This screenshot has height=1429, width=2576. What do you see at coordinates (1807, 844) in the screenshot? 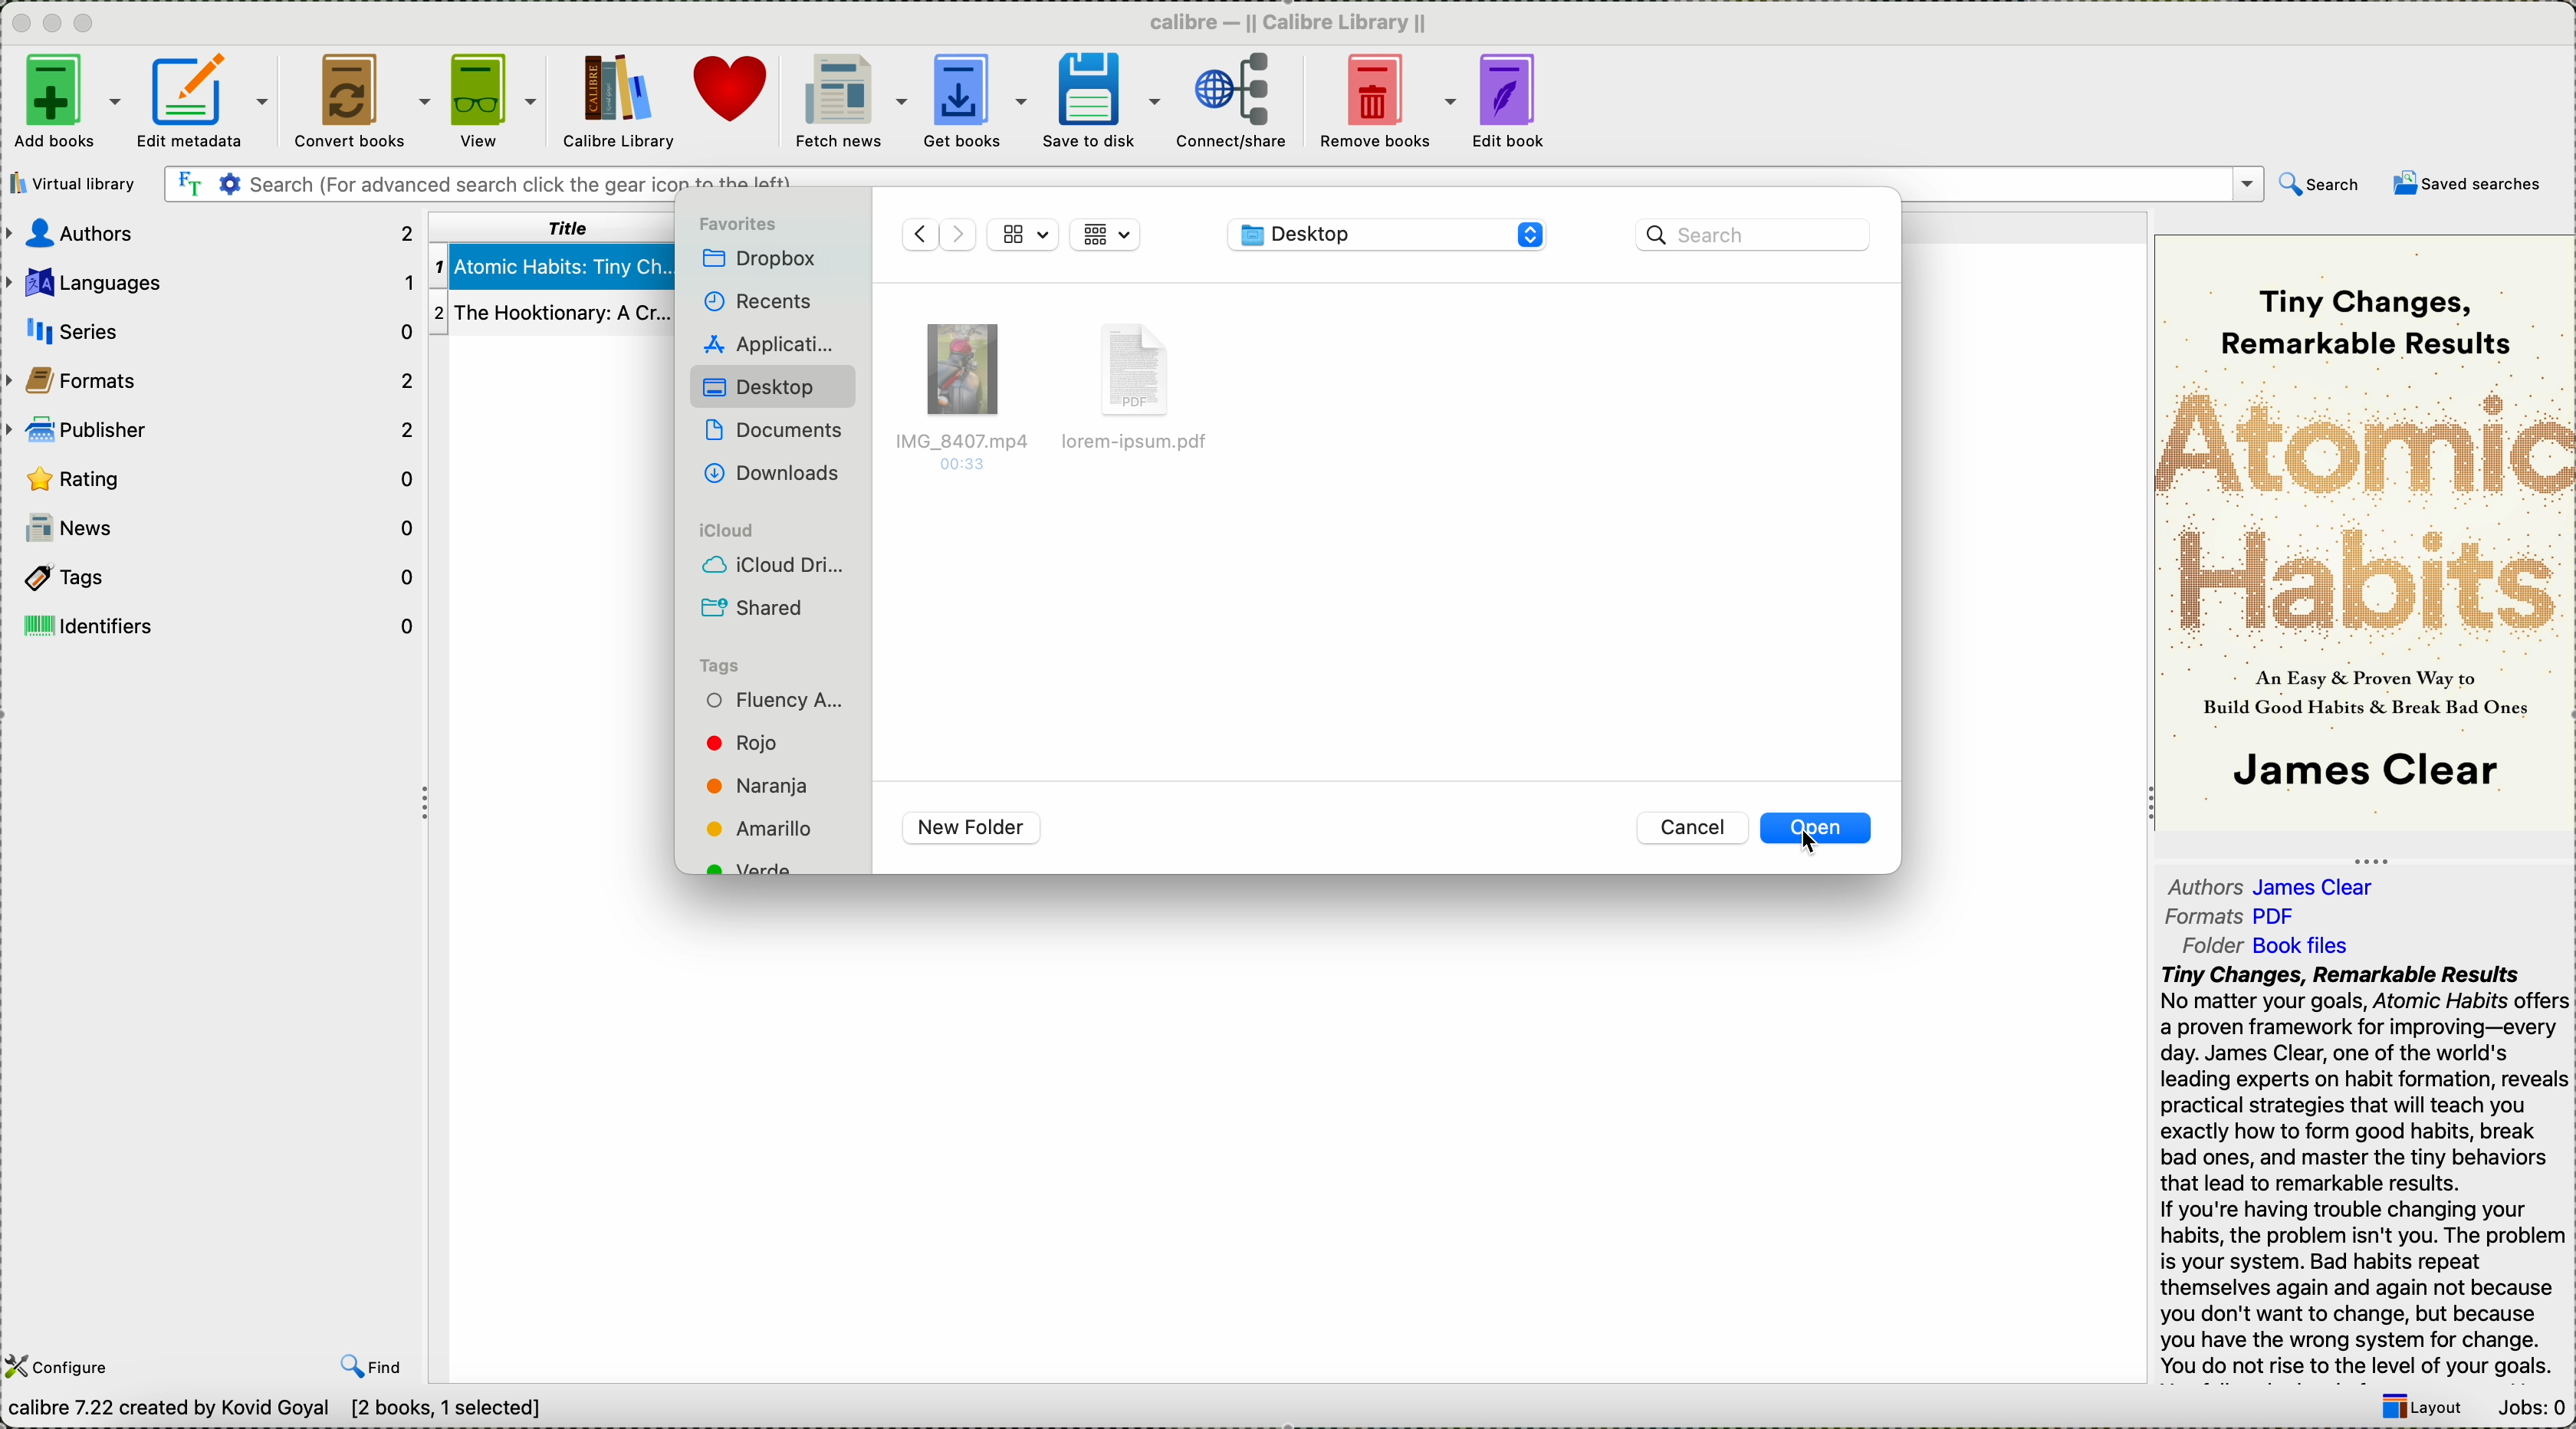
I see `cursor` at bounding box center [1807, 844].